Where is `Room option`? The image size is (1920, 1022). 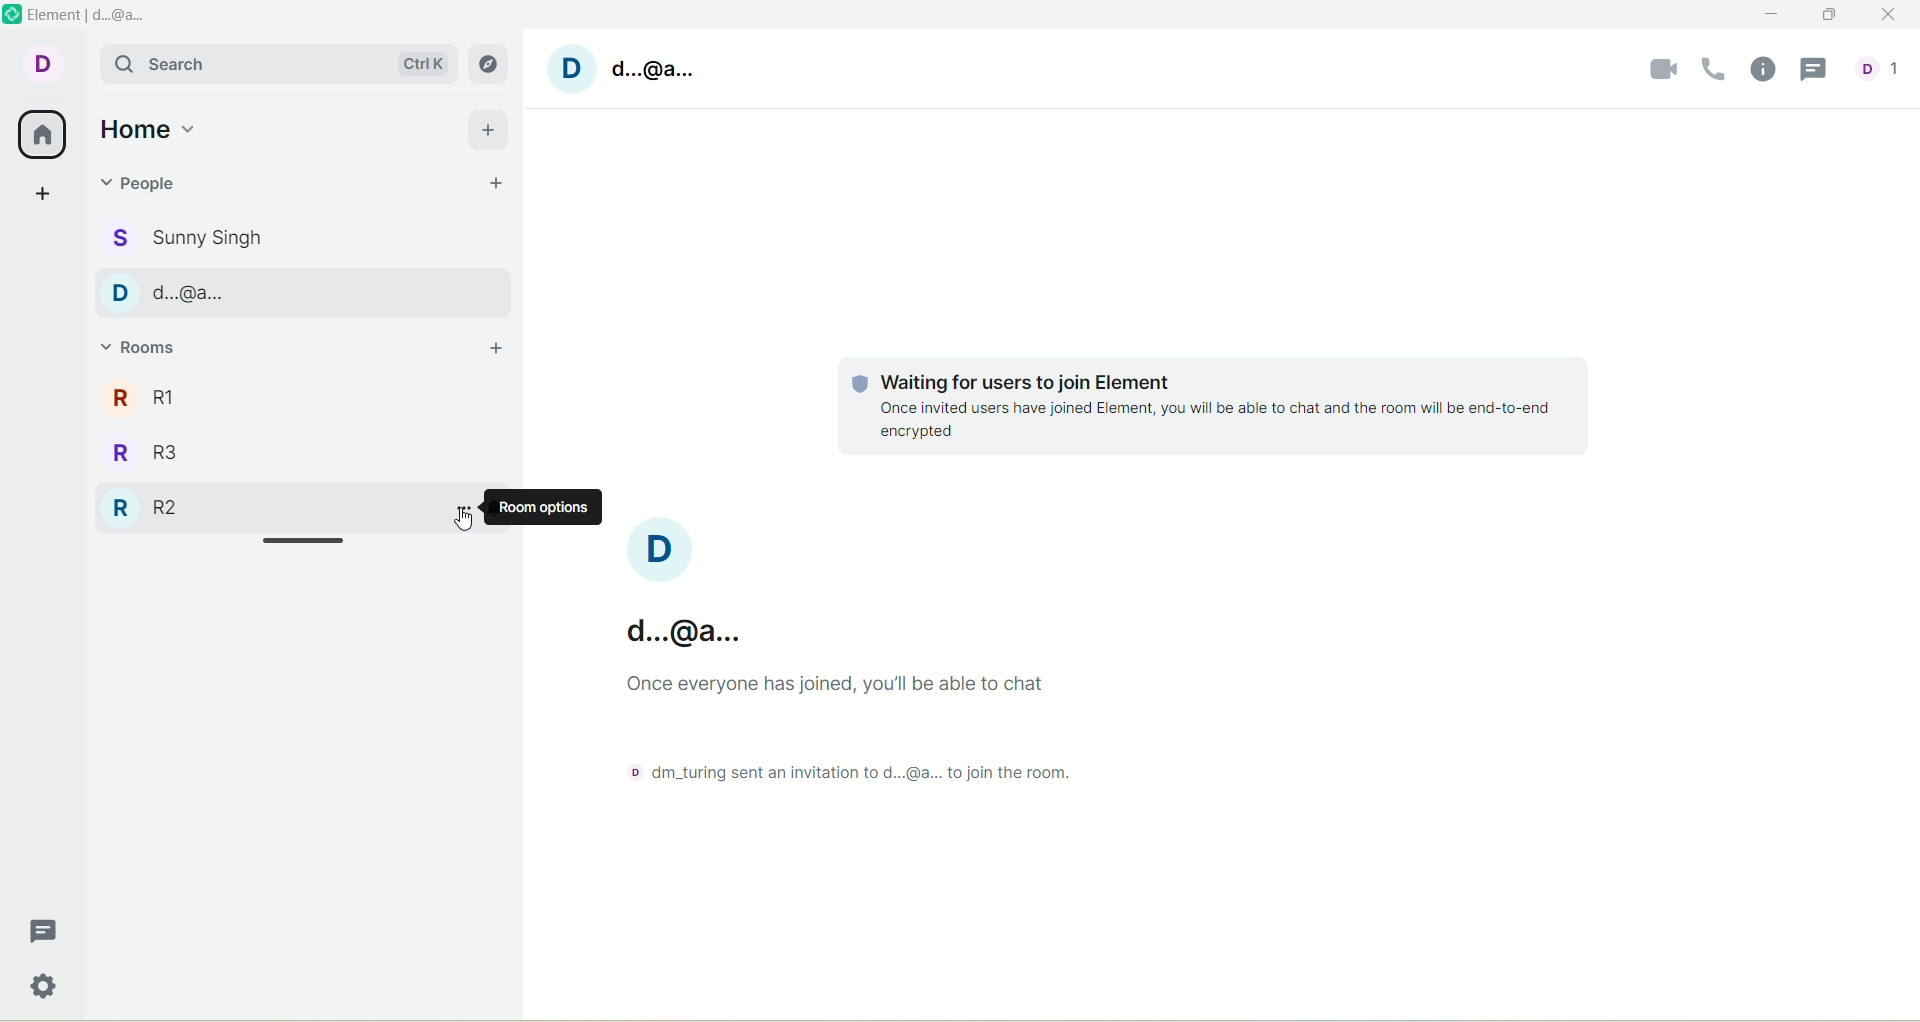 Room option is located at coordinates (466, 510).